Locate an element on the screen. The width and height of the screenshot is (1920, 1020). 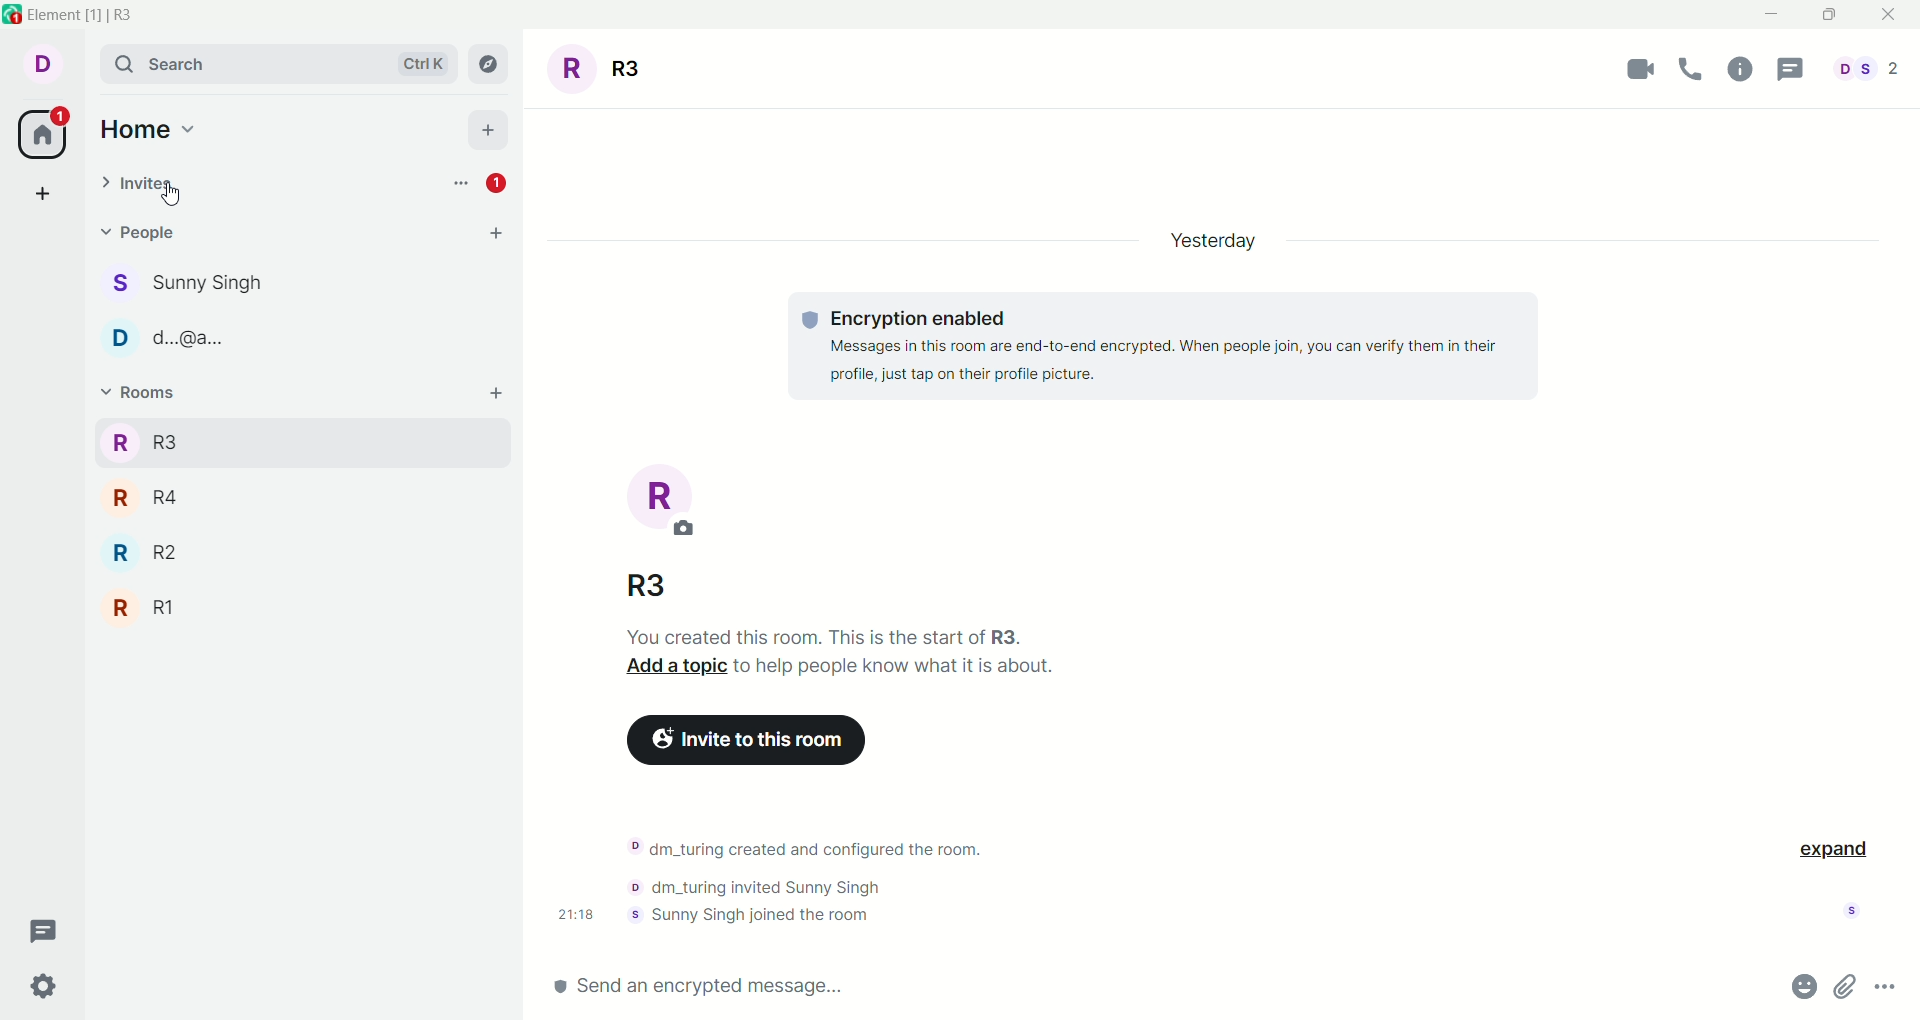
Explore rooms is located at coordinates (490, 63).